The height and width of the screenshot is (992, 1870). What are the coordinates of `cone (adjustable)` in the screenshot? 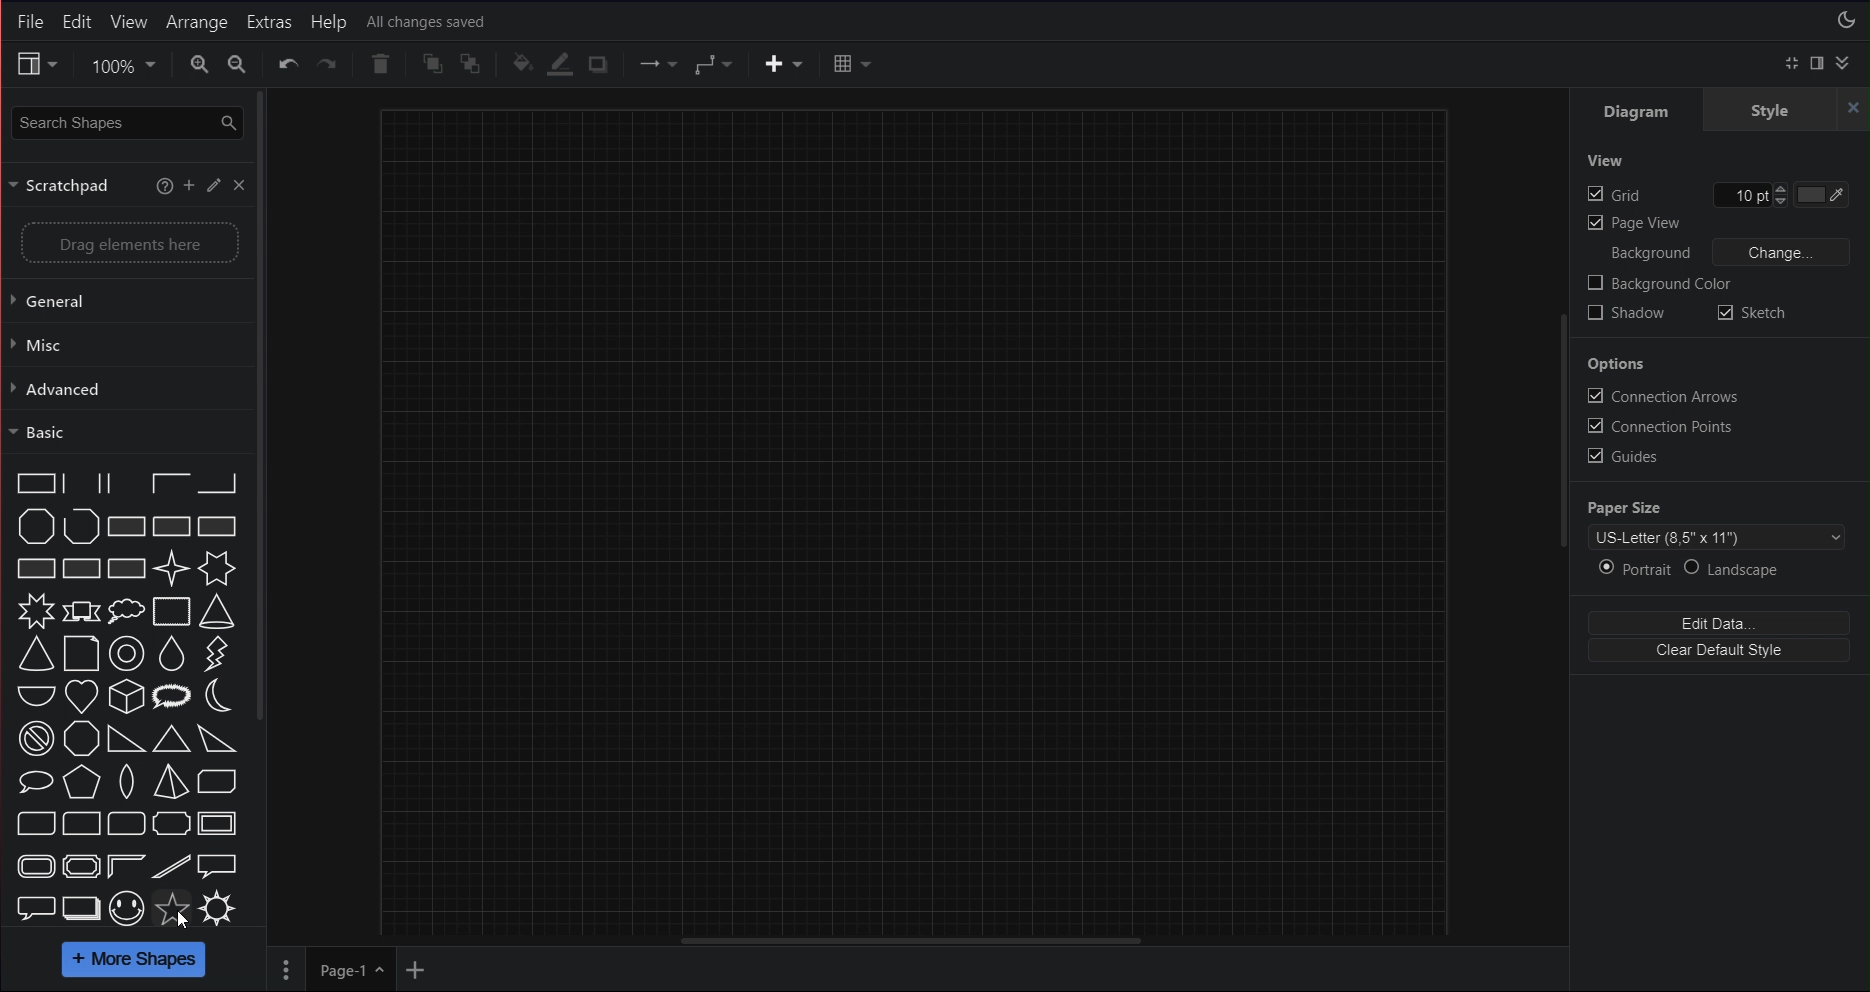 It's located at (37, 655).